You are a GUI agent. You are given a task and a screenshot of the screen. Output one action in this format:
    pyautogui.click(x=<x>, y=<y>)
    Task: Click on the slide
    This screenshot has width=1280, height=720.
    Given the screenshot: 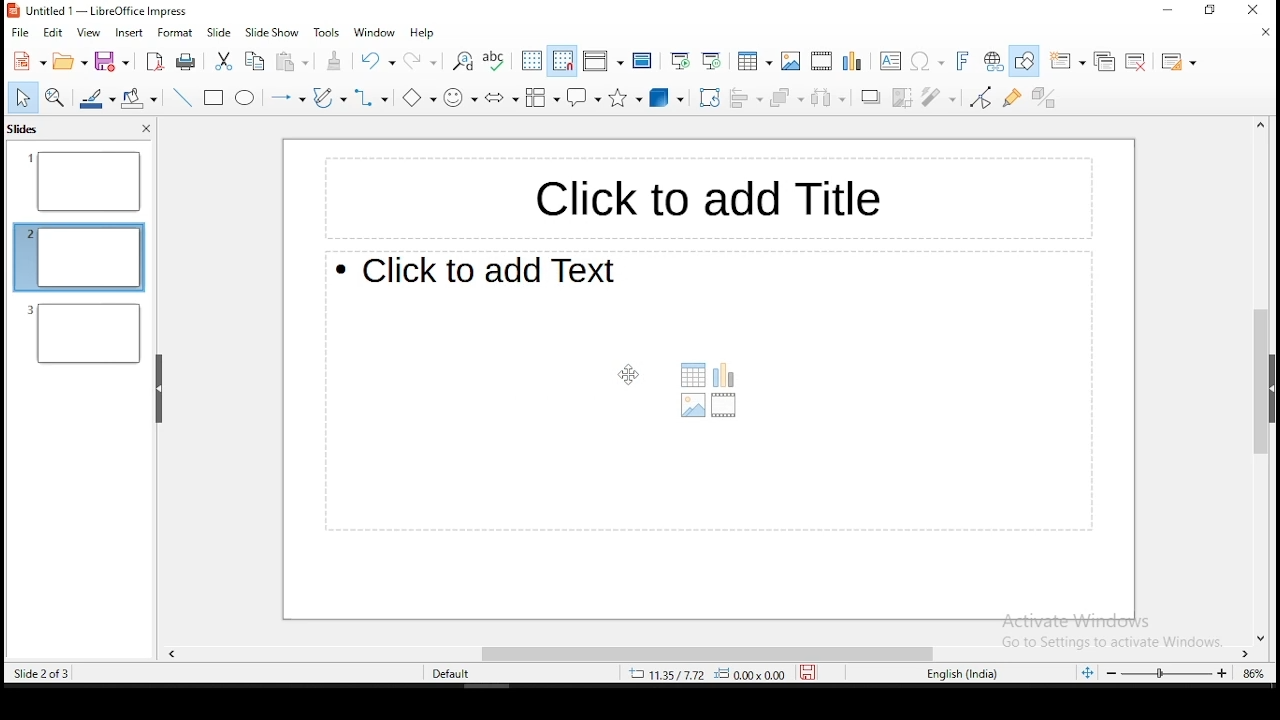 What is the action you would take?
    pyautogui.click(x=219, y=33)
    